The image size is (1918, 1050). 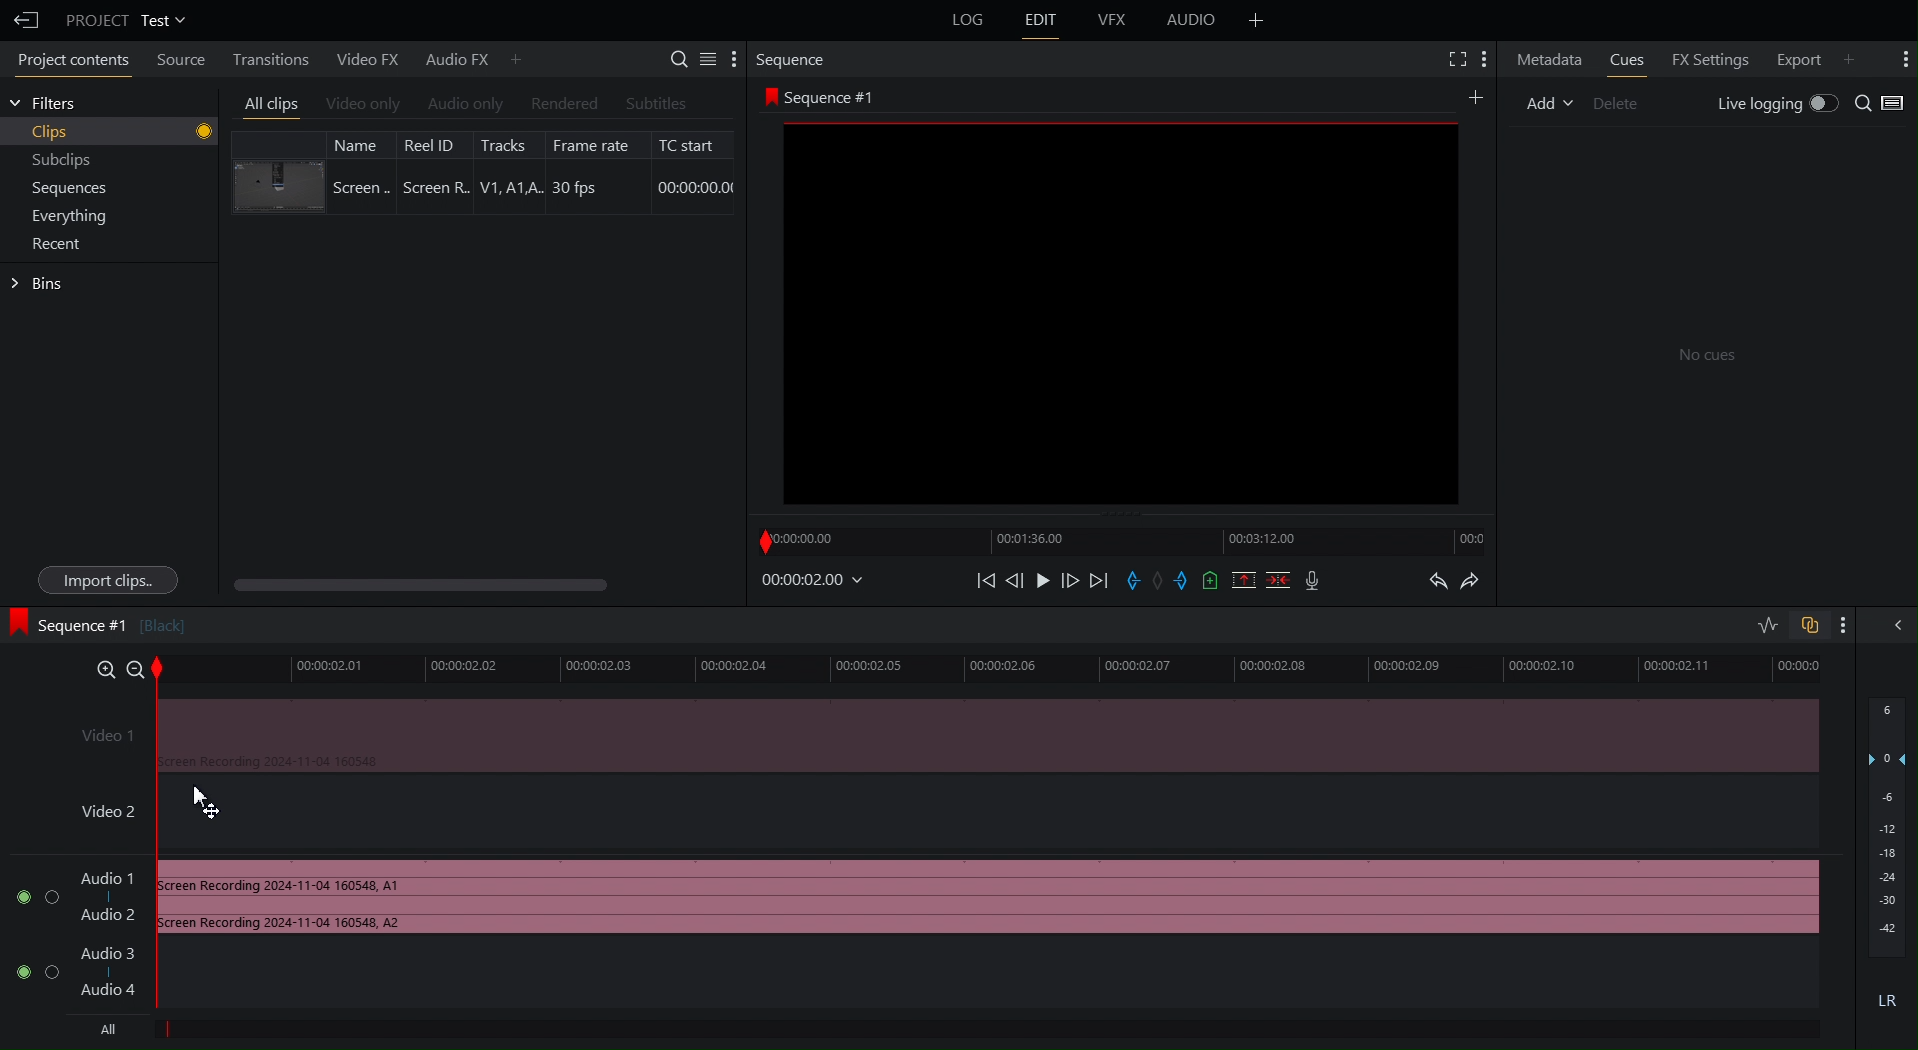 I want to click on Import clips, so click(x=100, y=579).